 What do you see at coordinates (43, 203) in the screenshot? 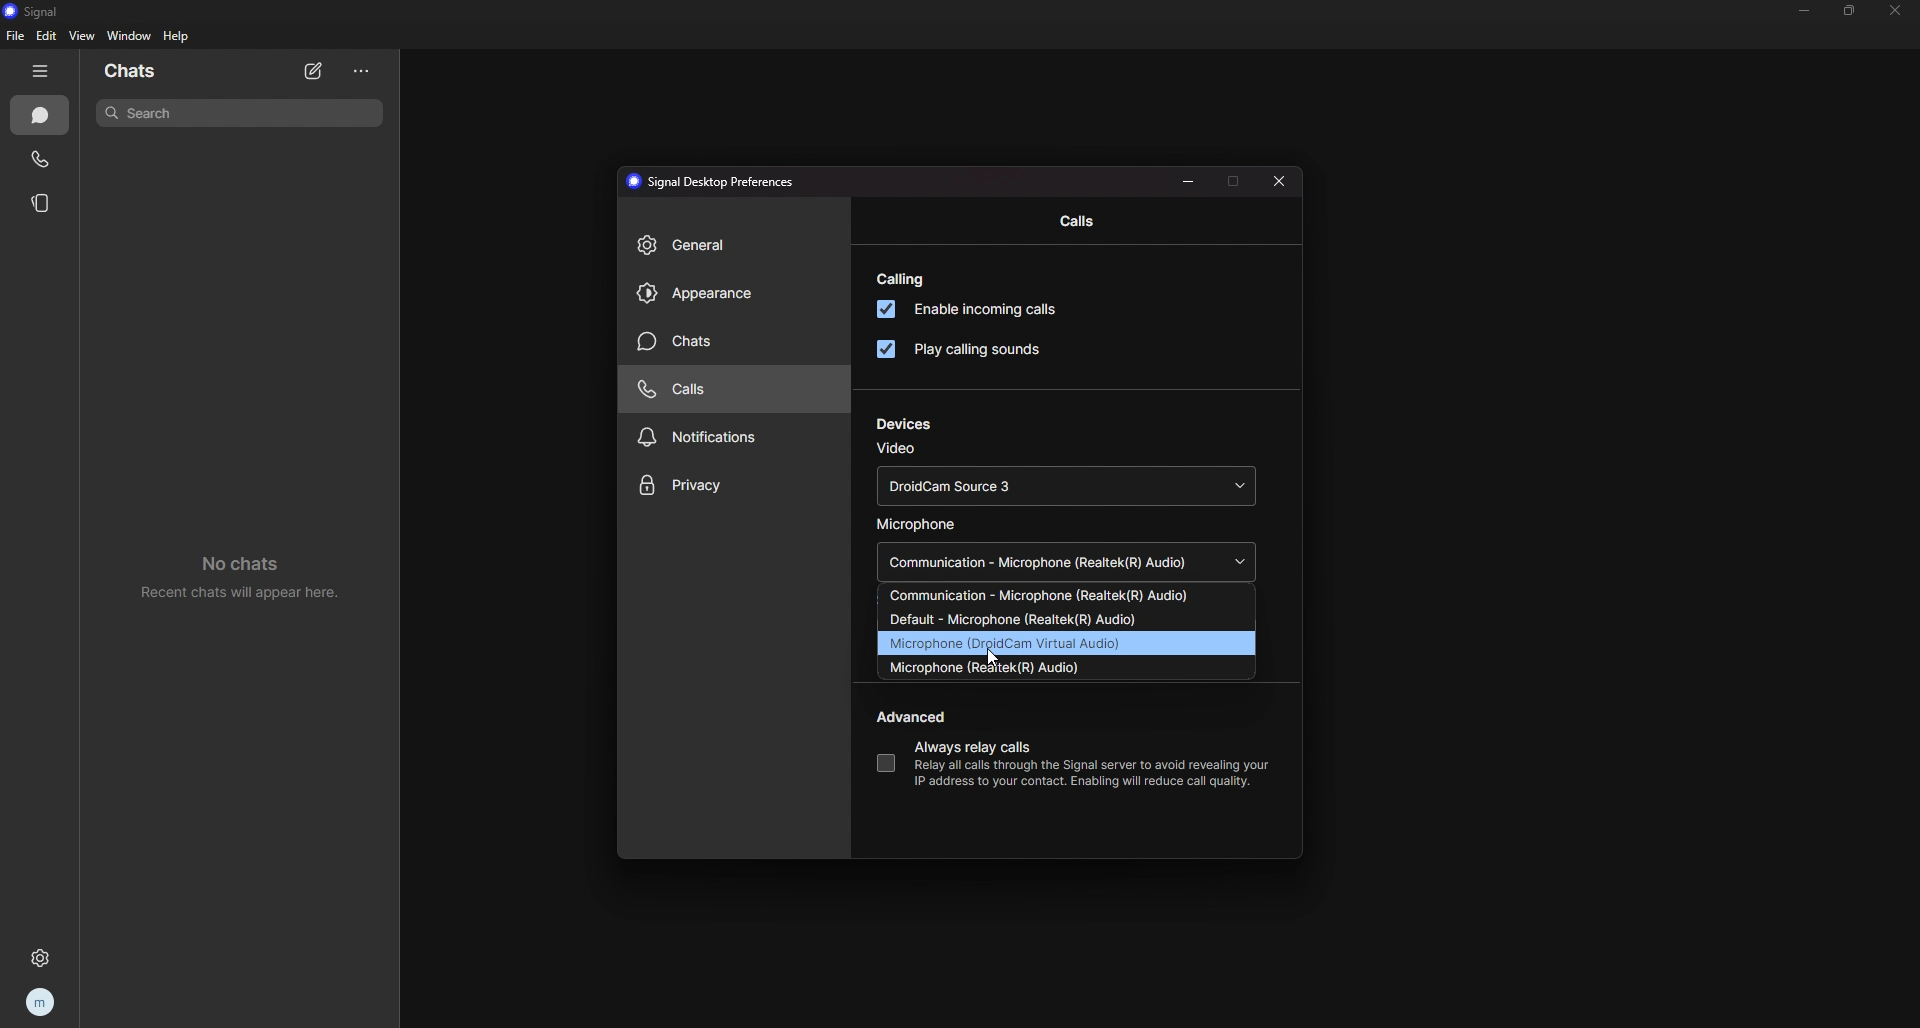
I see `stories` at bounding box center [43, 203].